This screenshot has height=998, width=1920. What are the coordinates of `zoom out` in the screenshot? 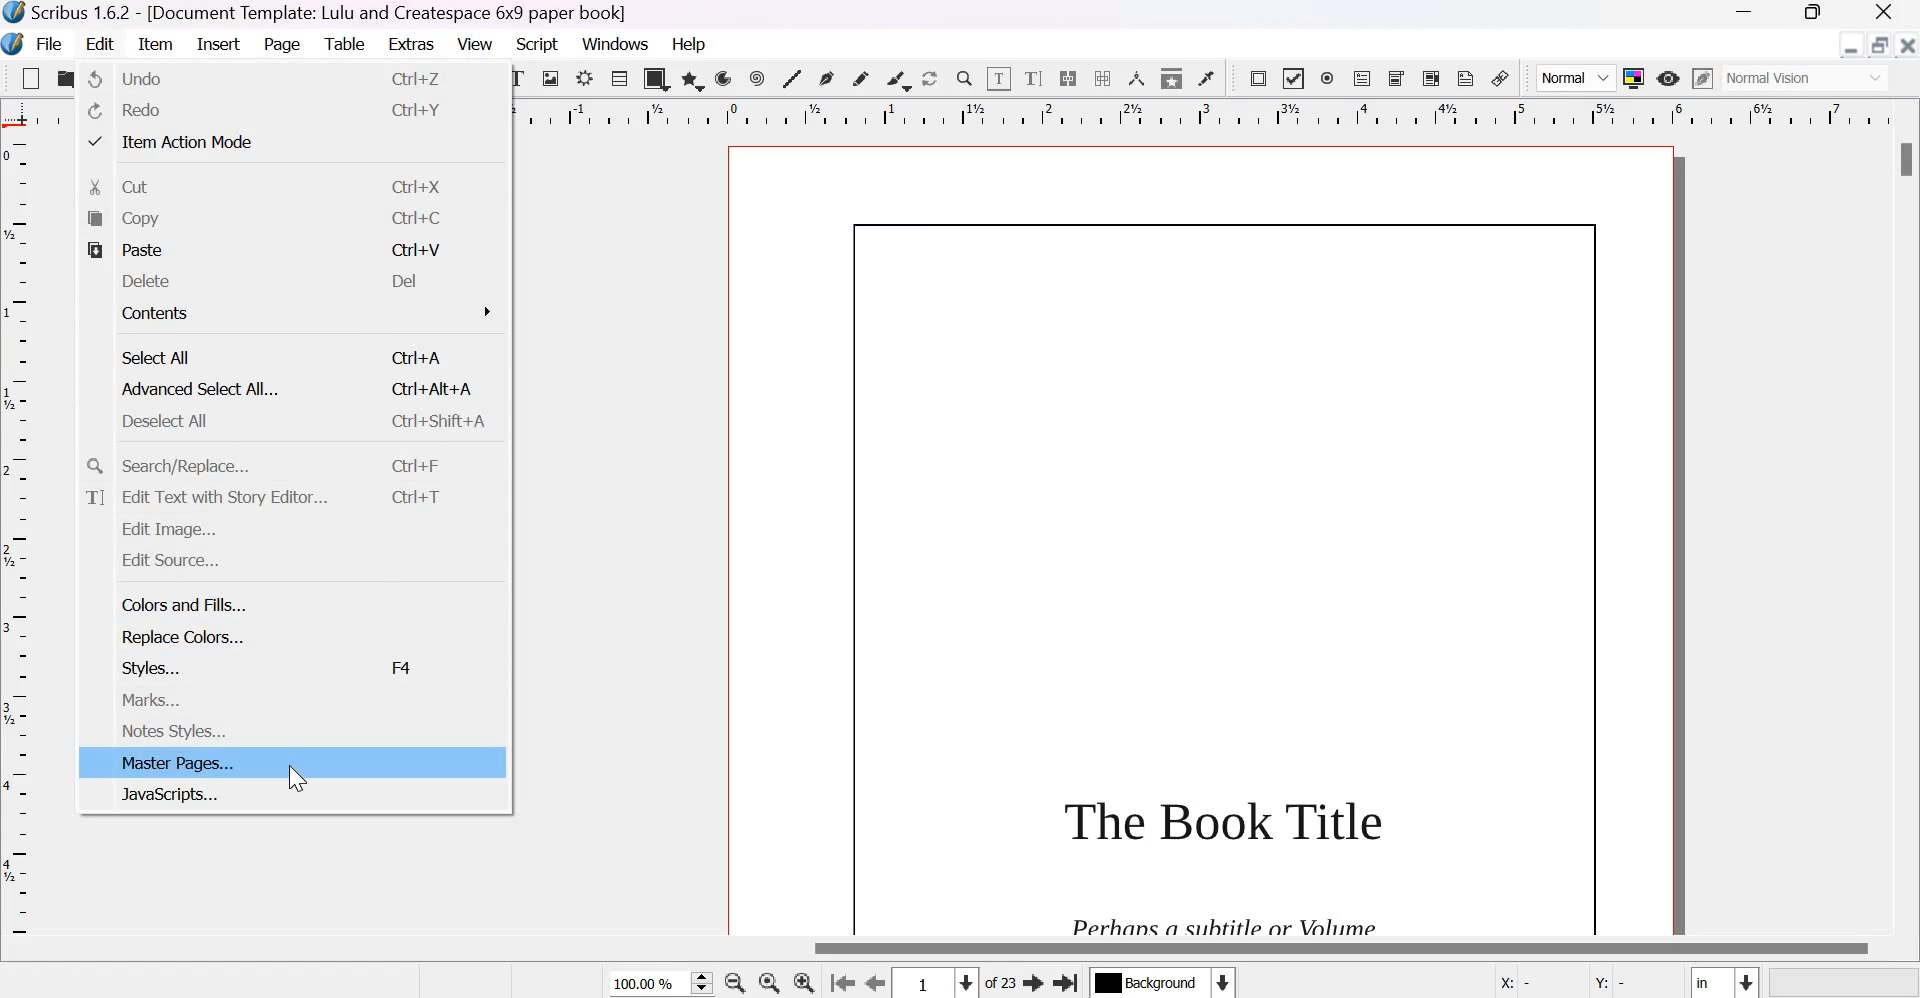 It's located at (736, 982).